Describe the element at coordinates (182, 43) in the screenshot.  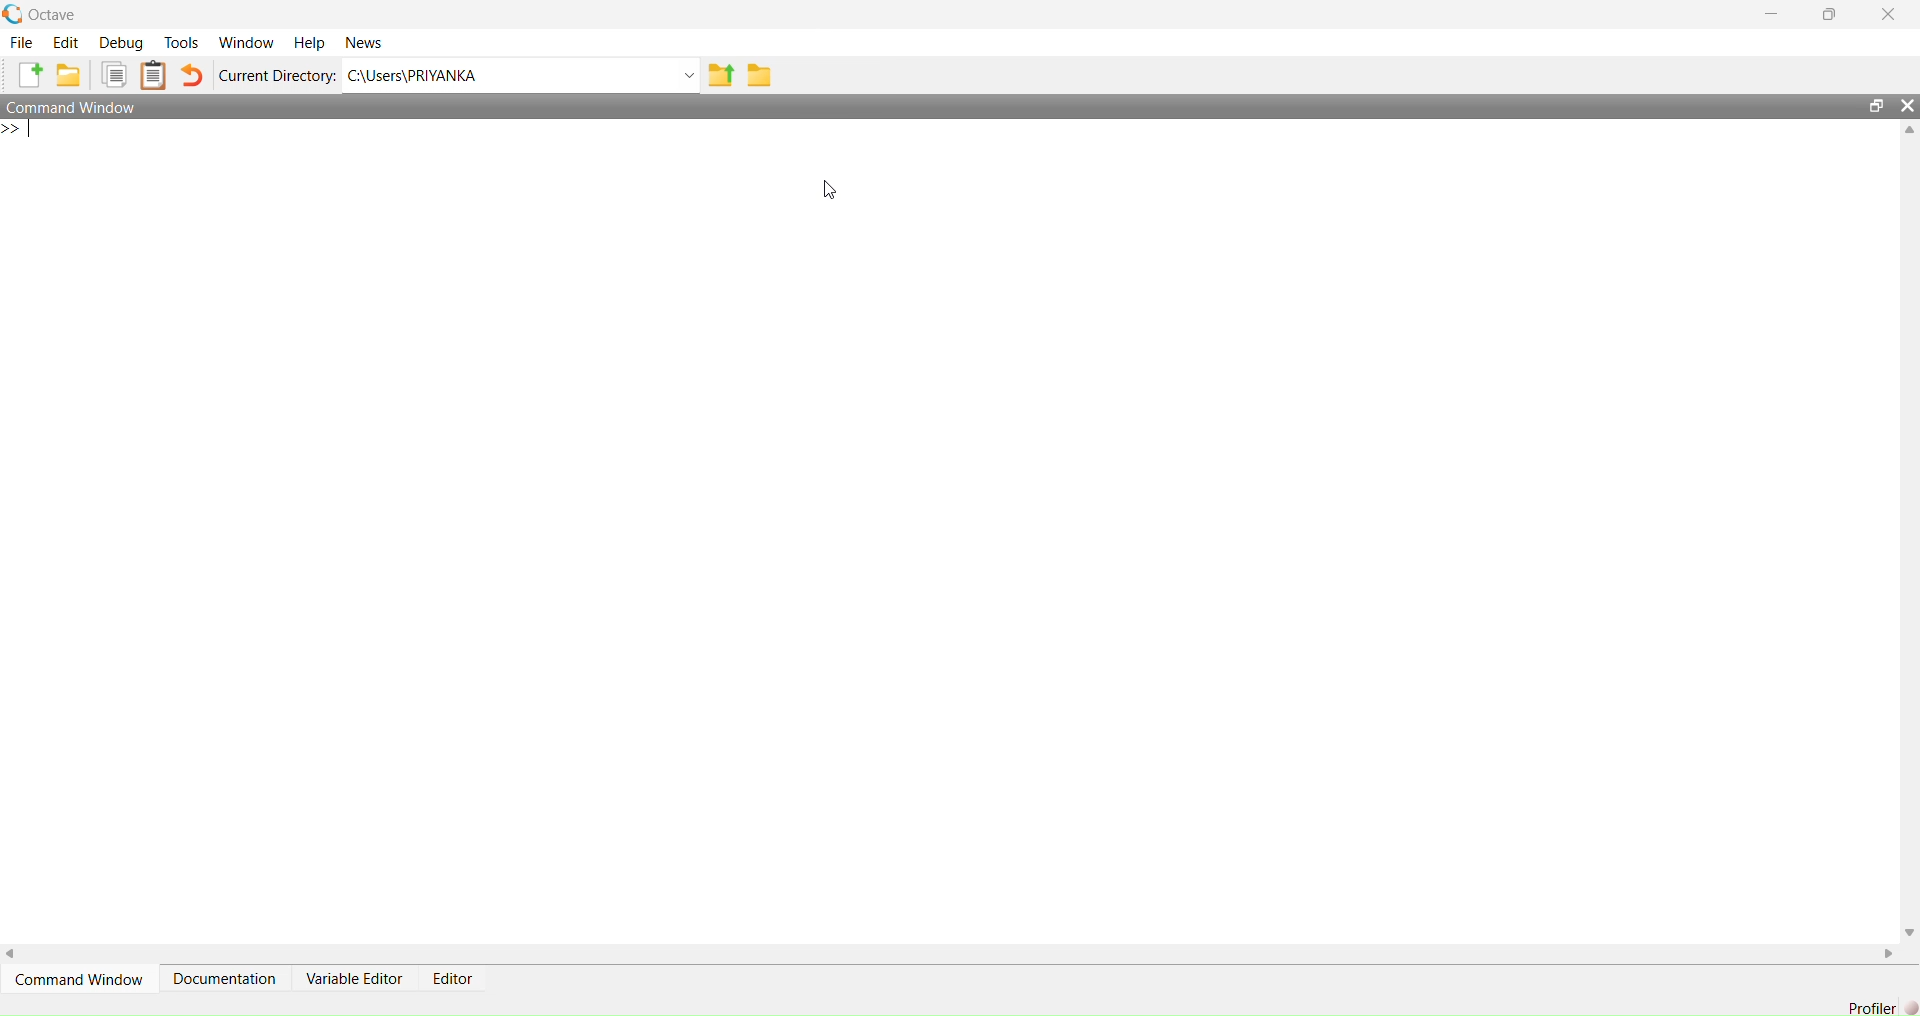
I see `Tools` at that location.